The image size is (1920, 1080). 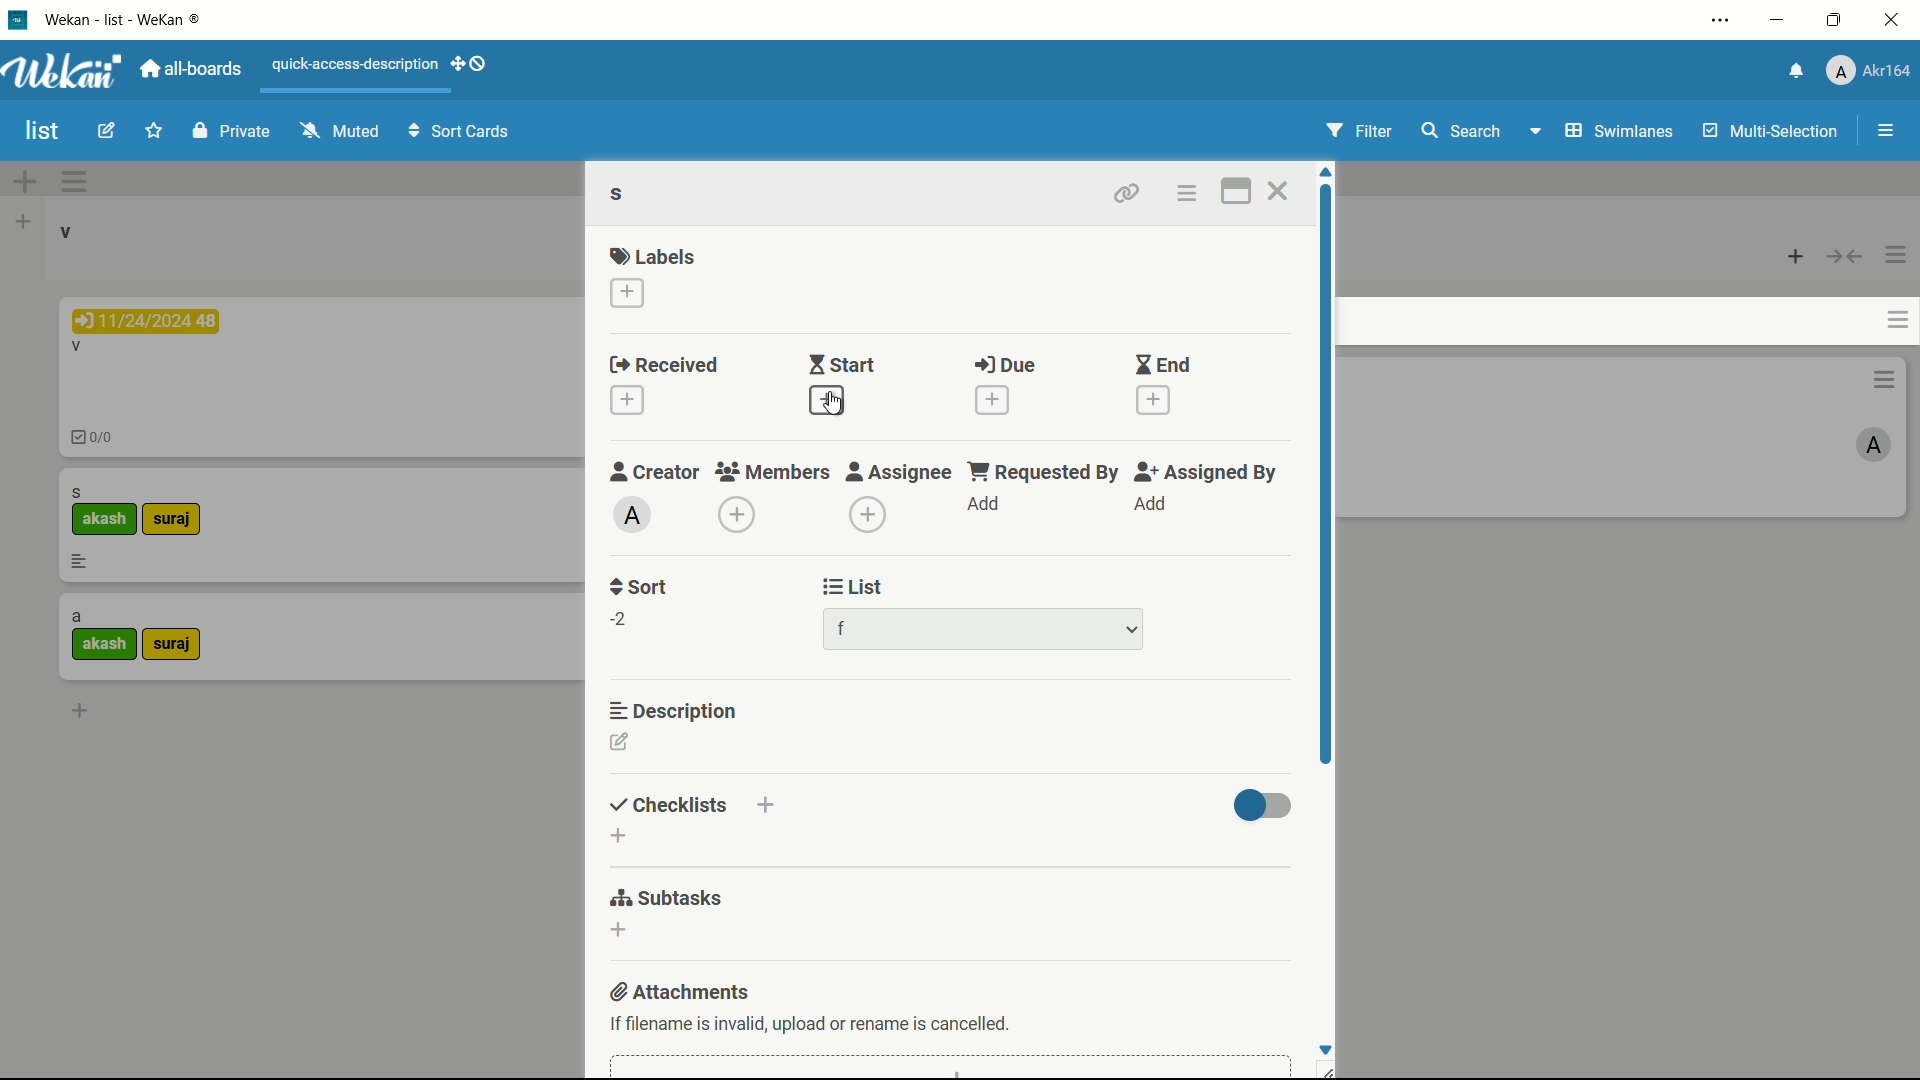 What do you see at coordinates (146, 321) in the screenshot?
I see `due date` at bounding box center [146, 321].